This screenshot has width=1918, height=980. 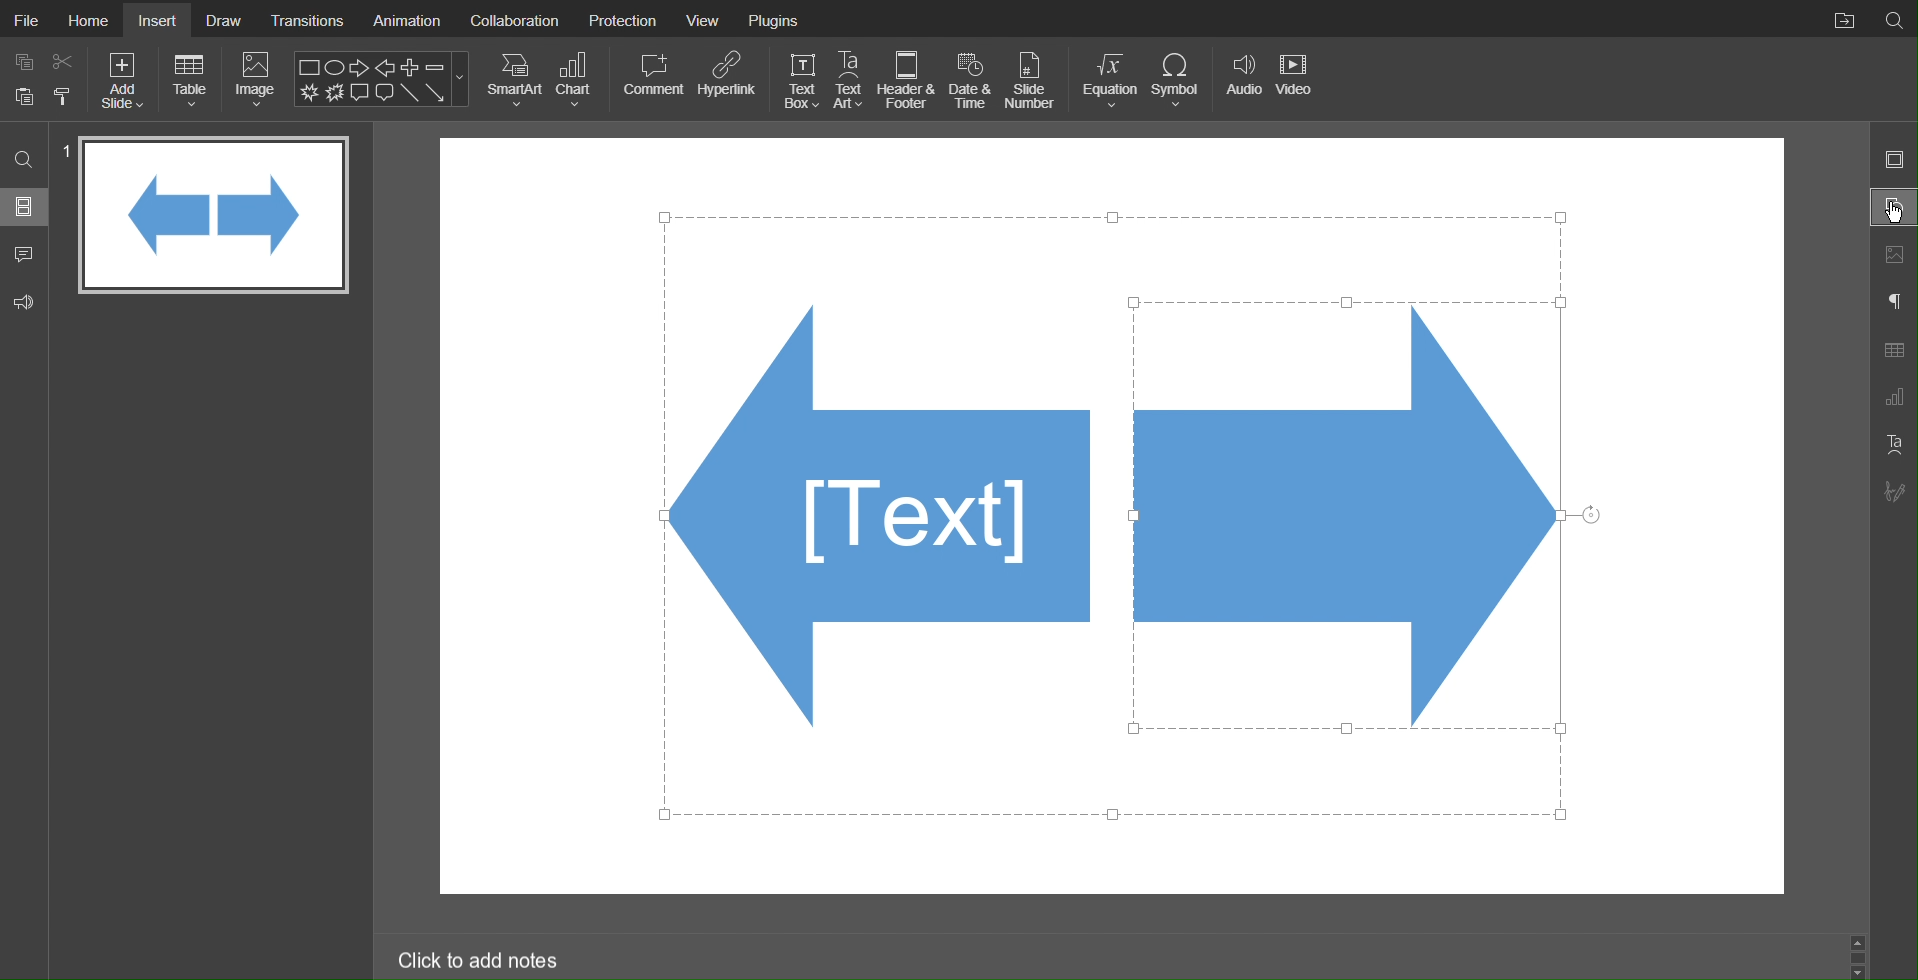 I want to click on Table Settings, so click(x=1894, y=349).